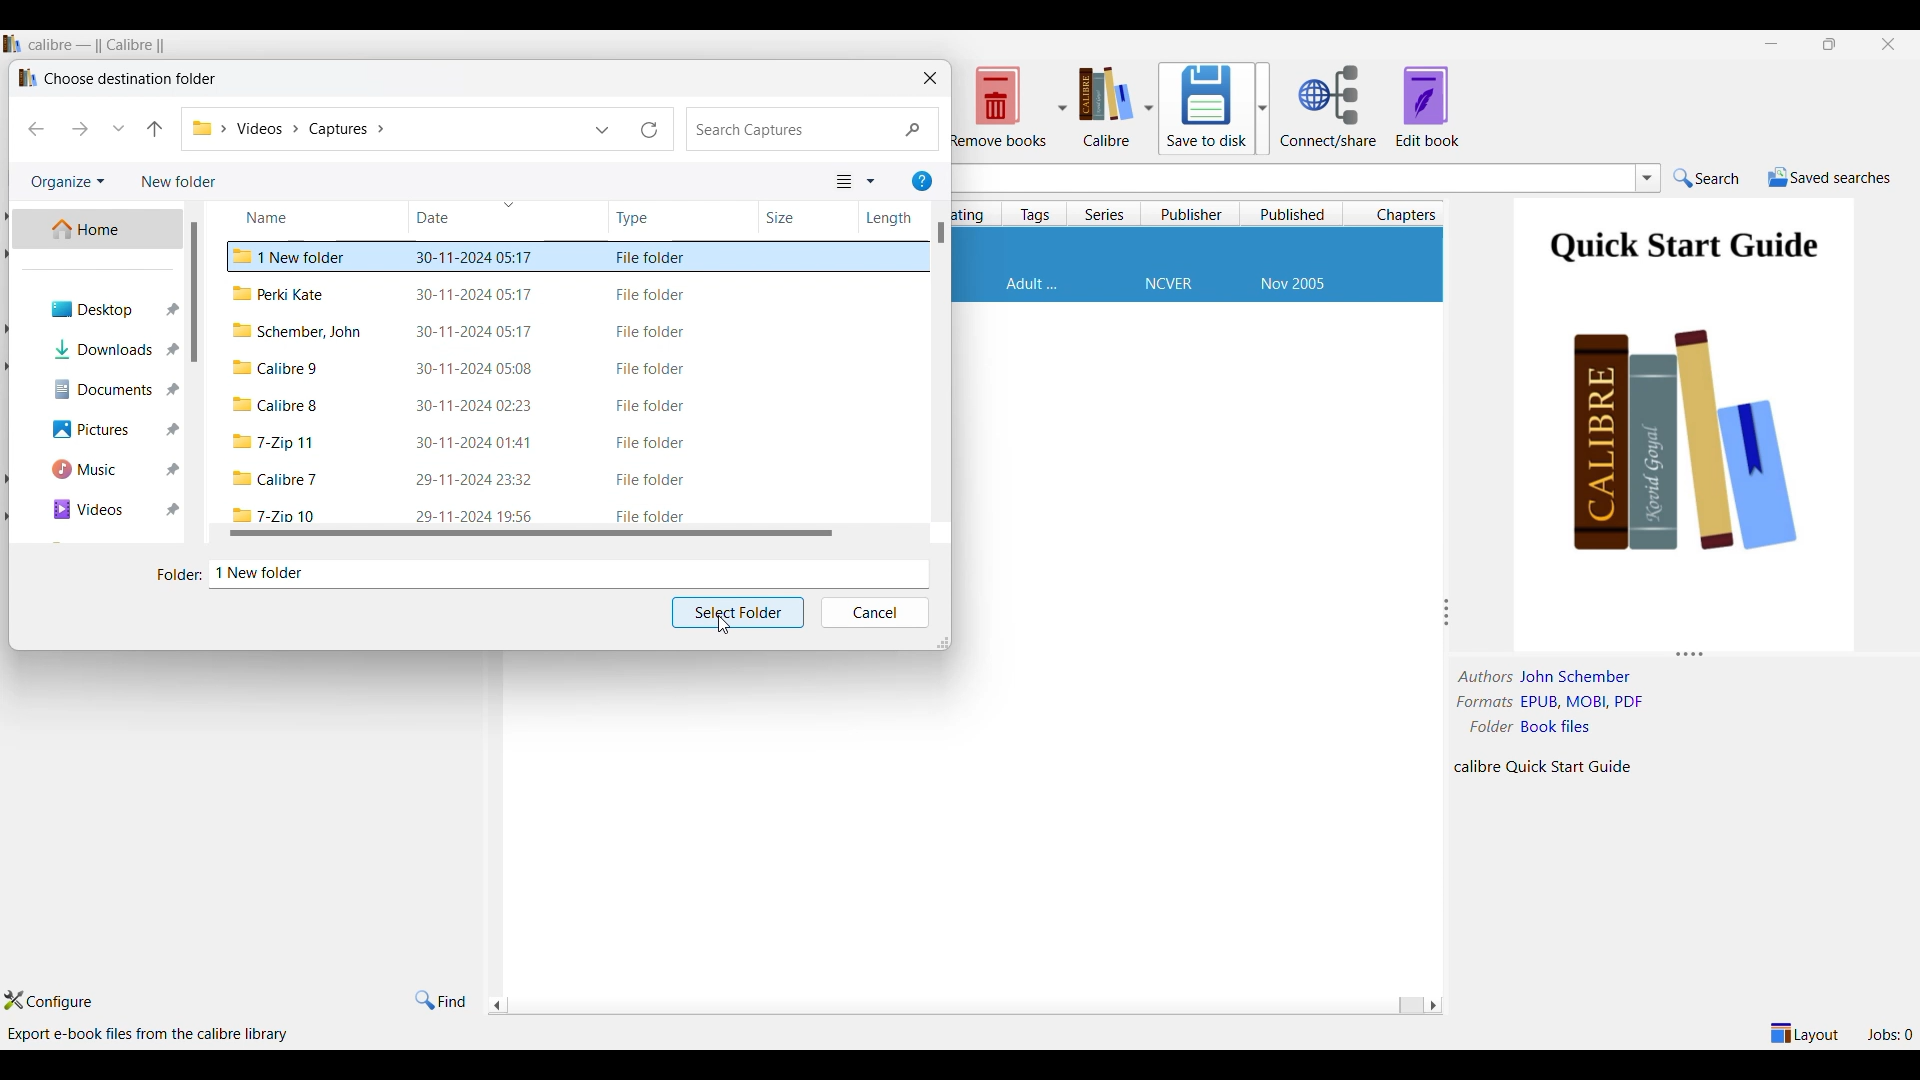 This screenshot has height=1080, width=1920. I want to click on Tags column, so click(1035, 213).